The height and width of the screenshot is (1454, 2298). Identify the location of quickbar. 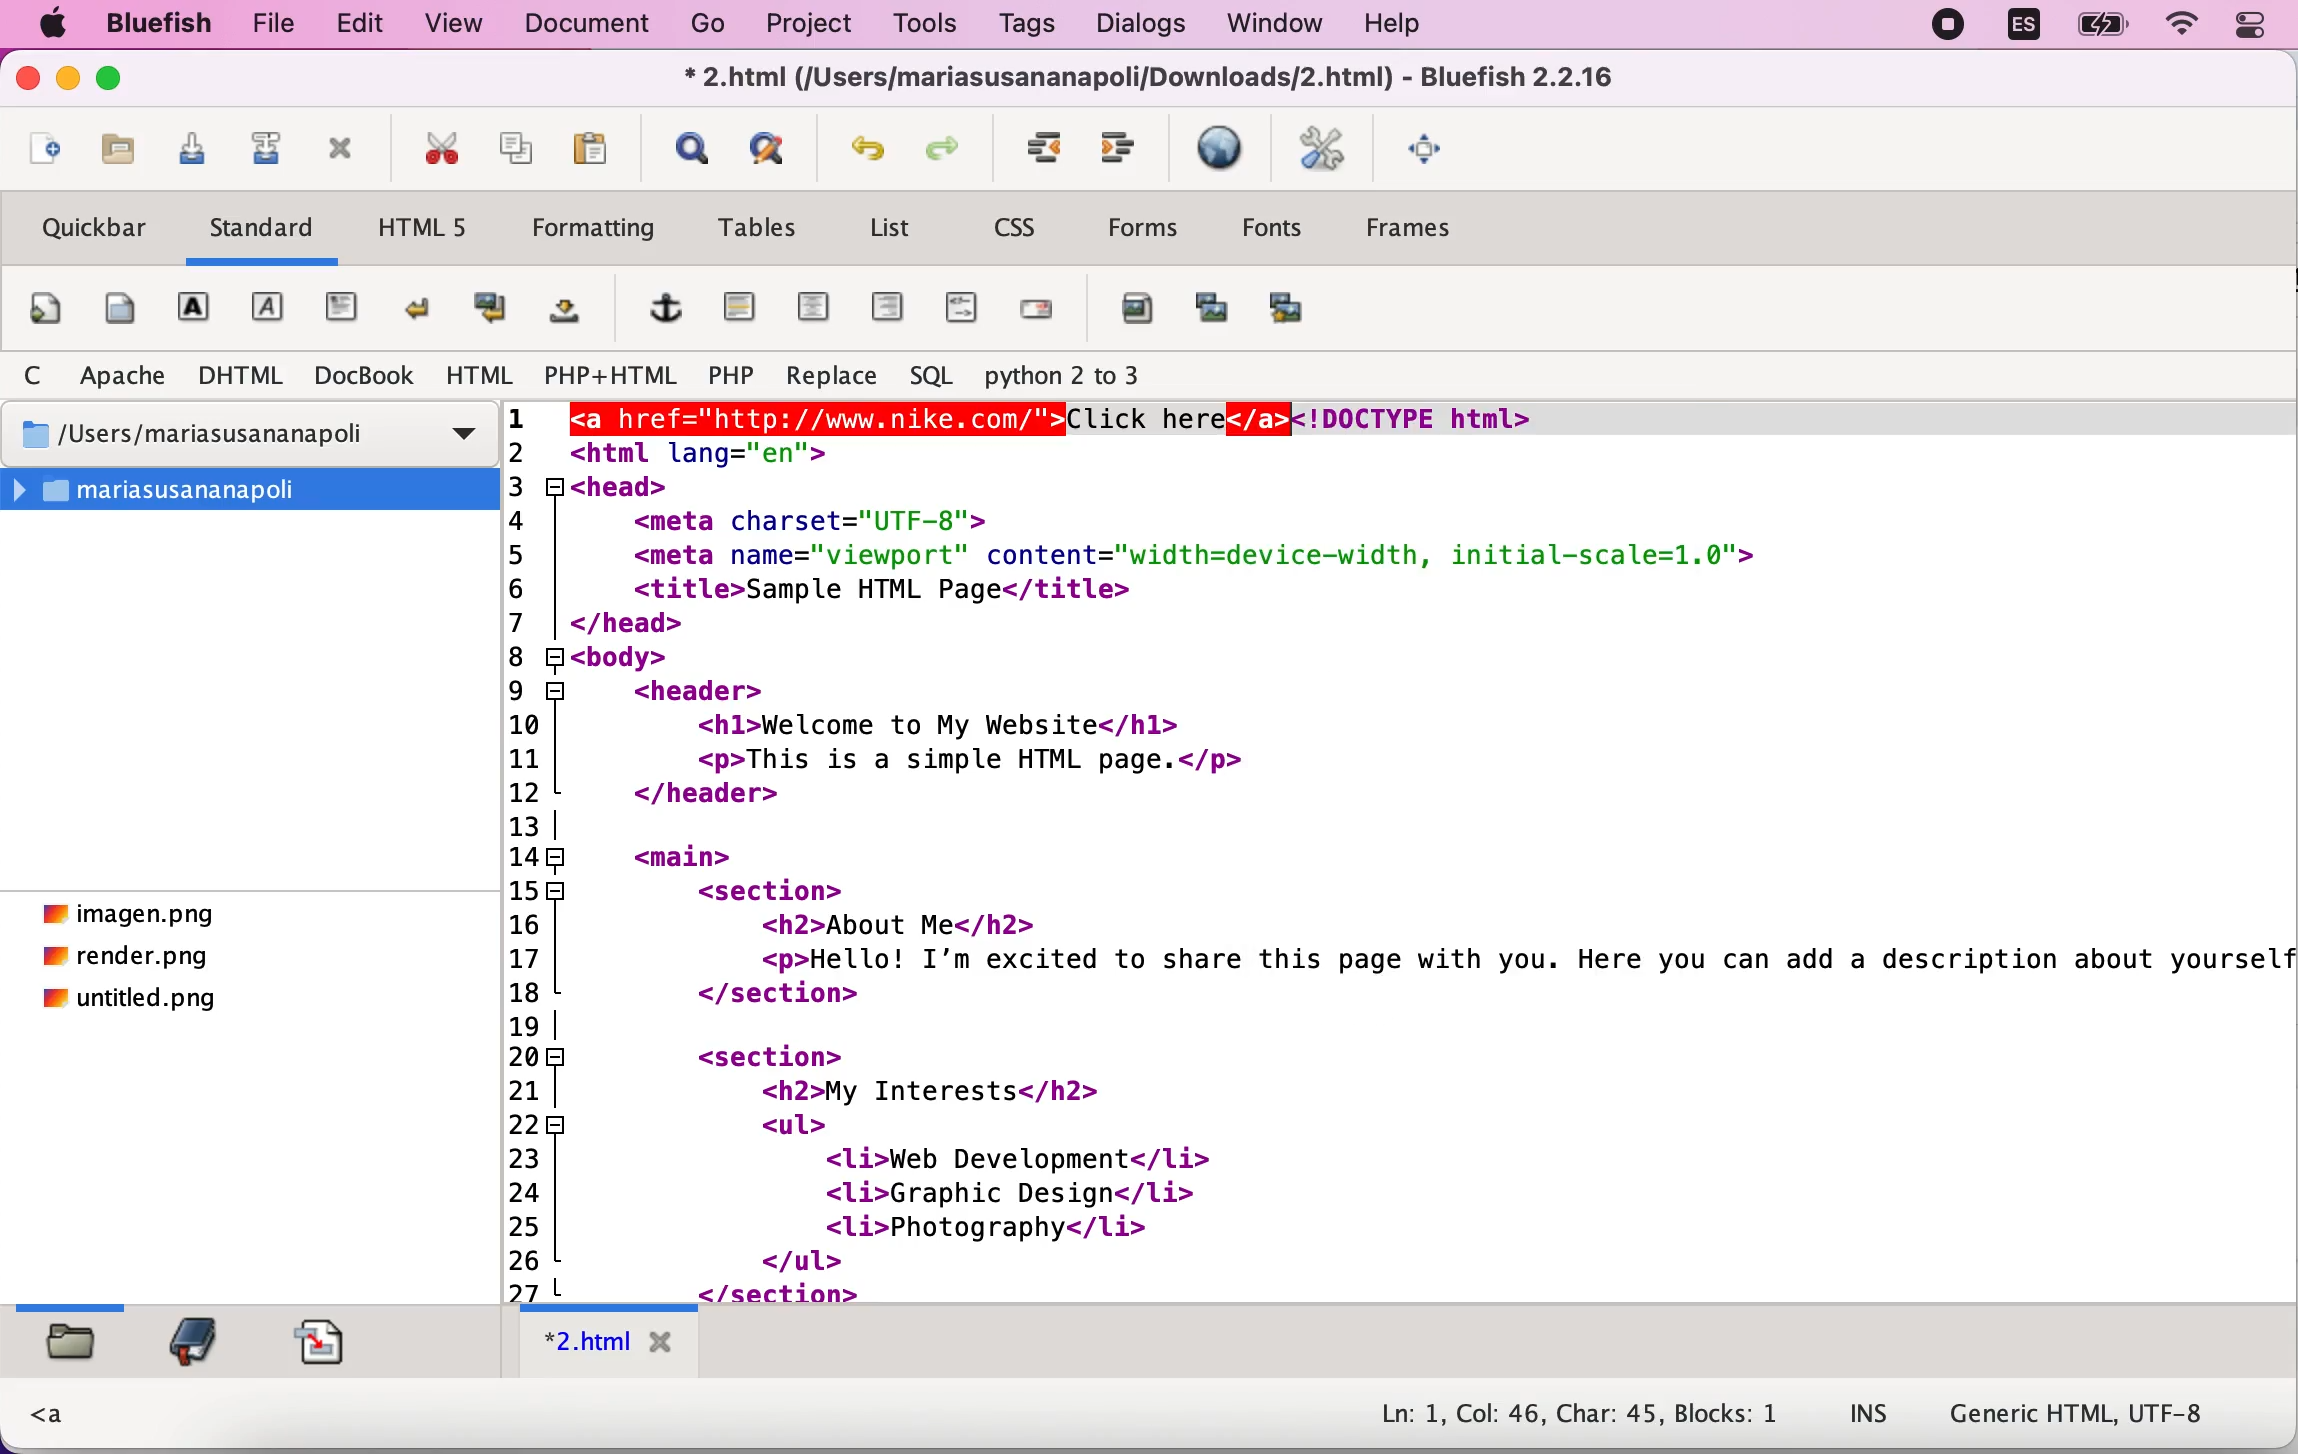
(93, 227).